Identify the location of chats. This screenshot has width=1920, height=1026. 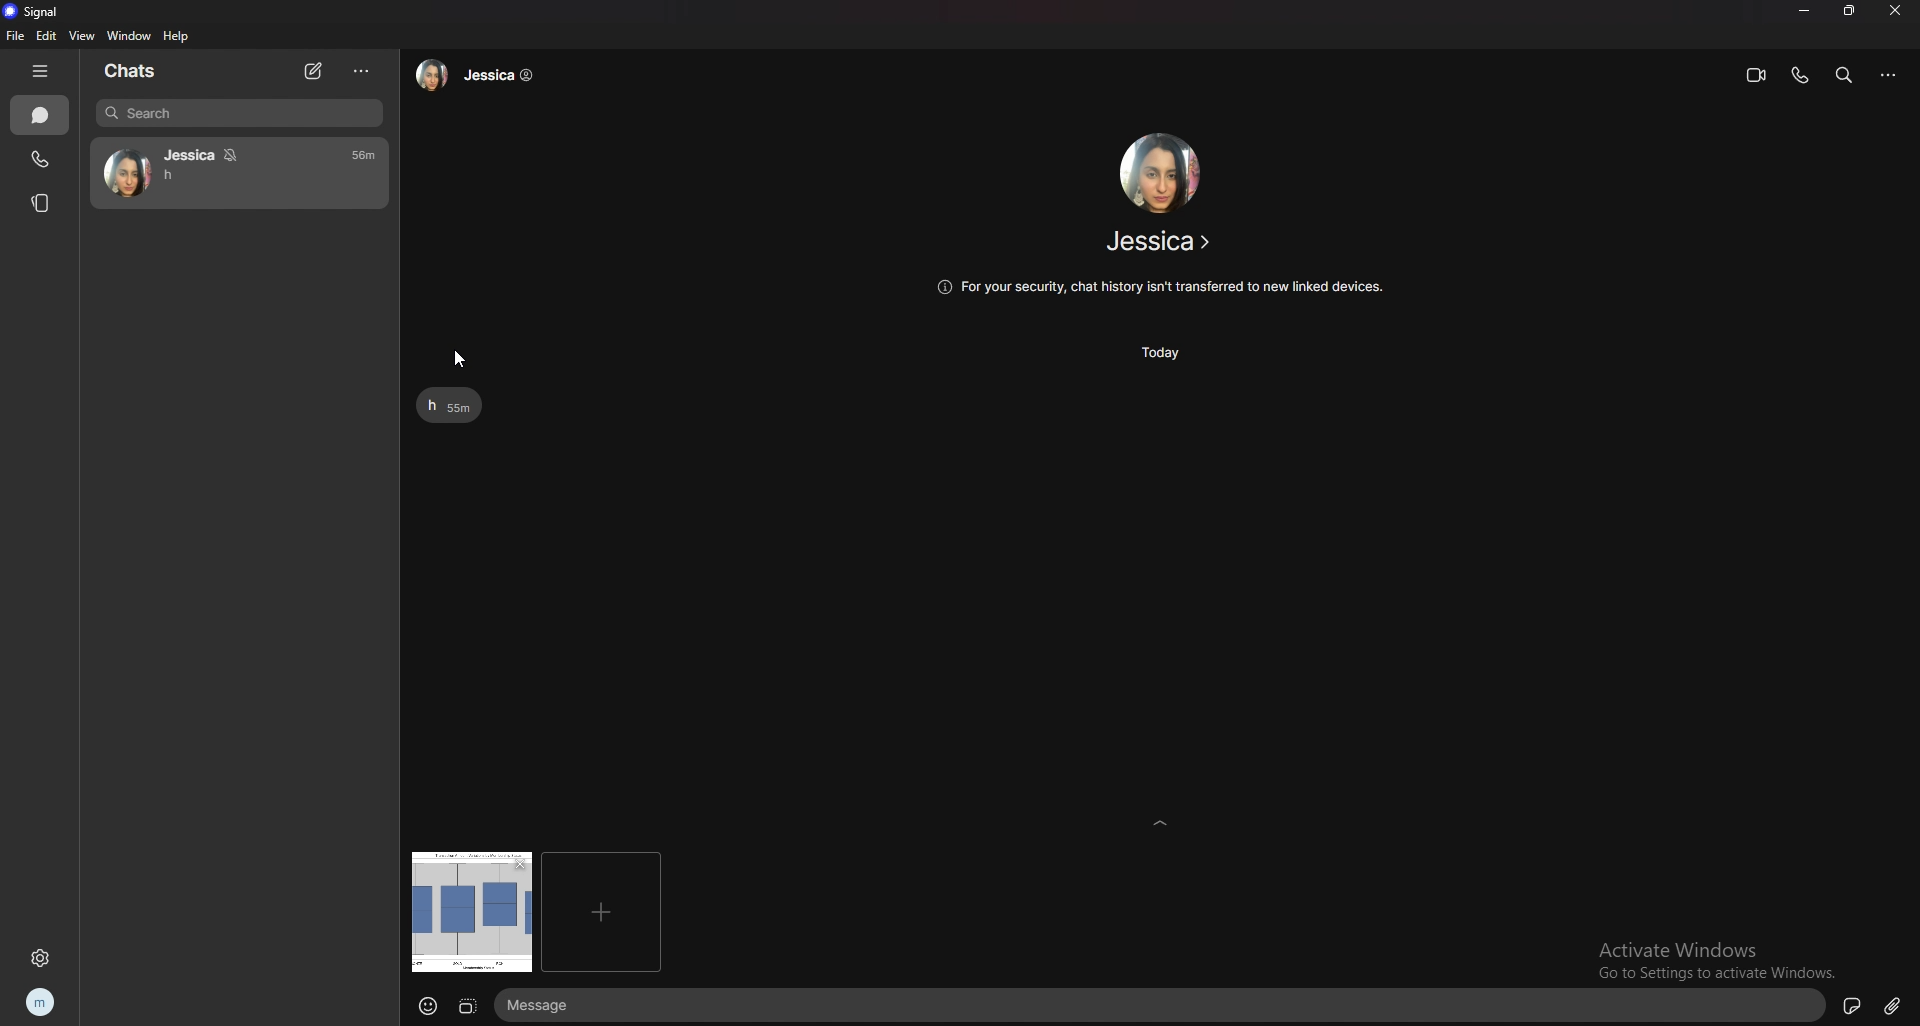
(139, 72).